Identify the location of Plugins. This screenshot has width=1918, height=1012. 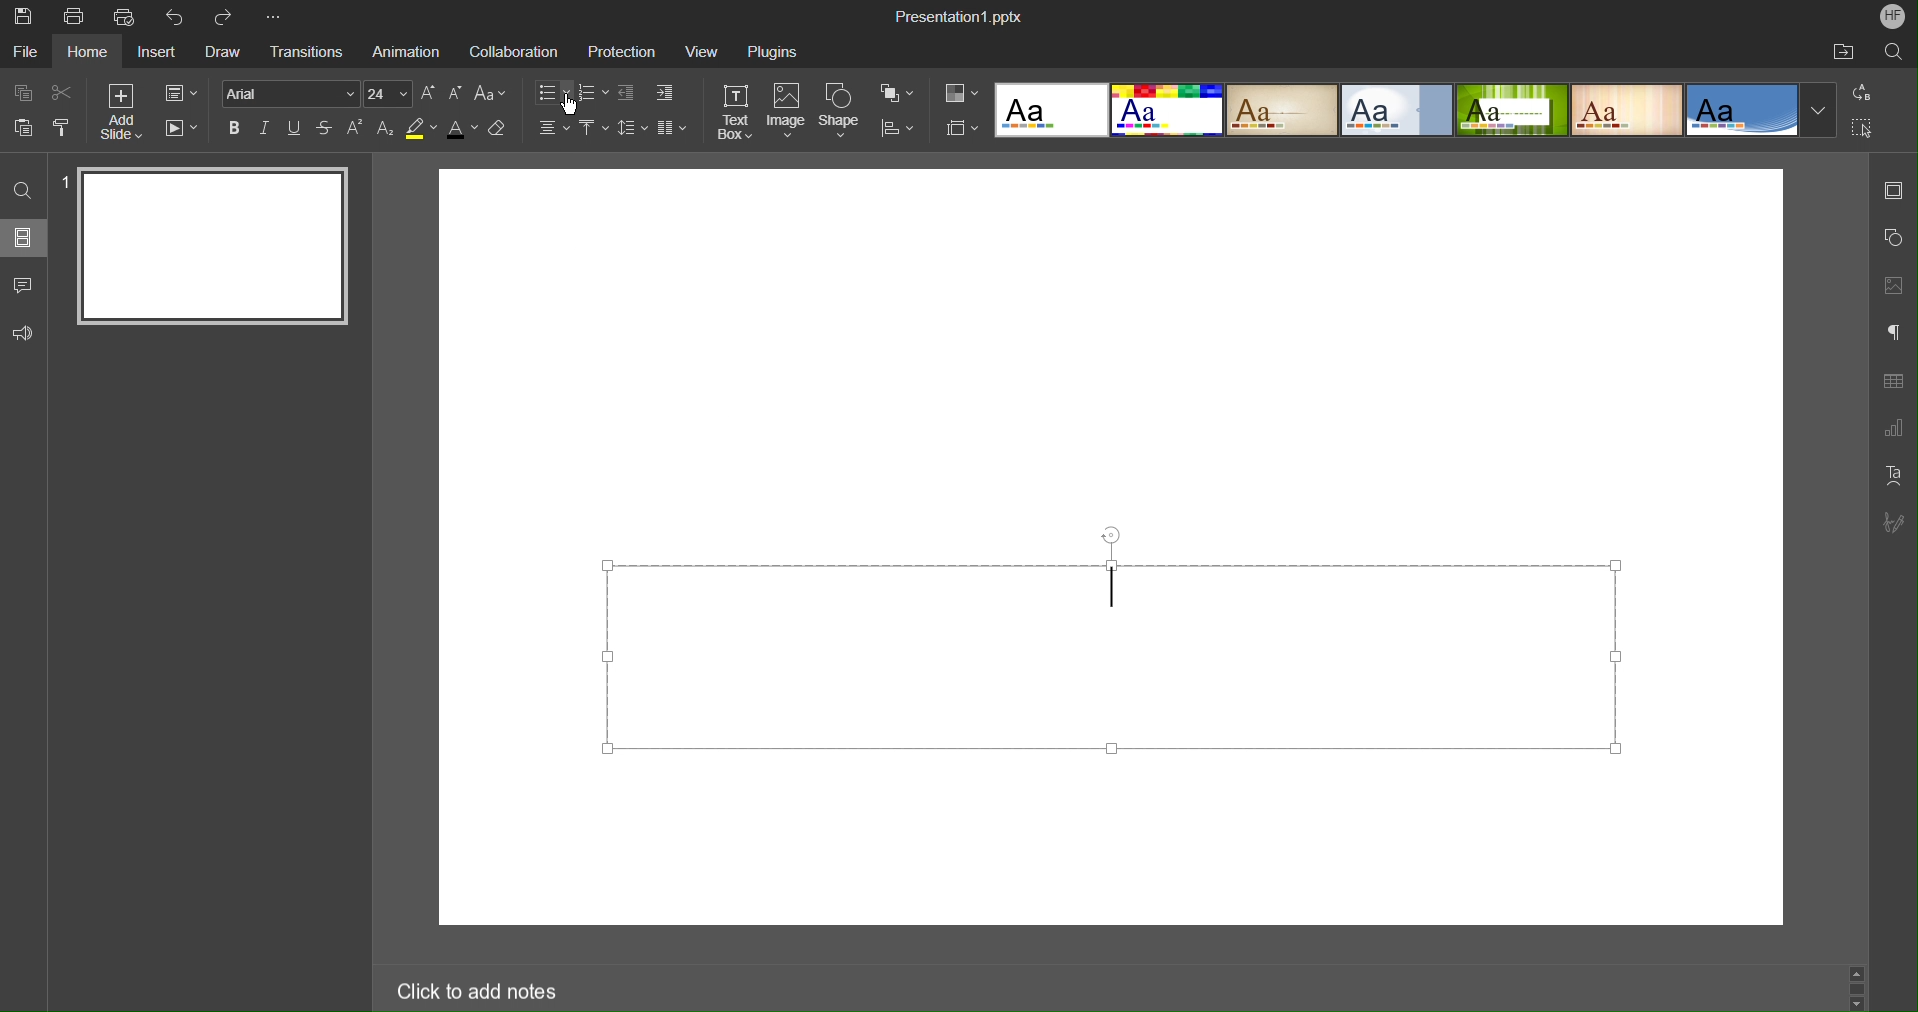
(770, 51).